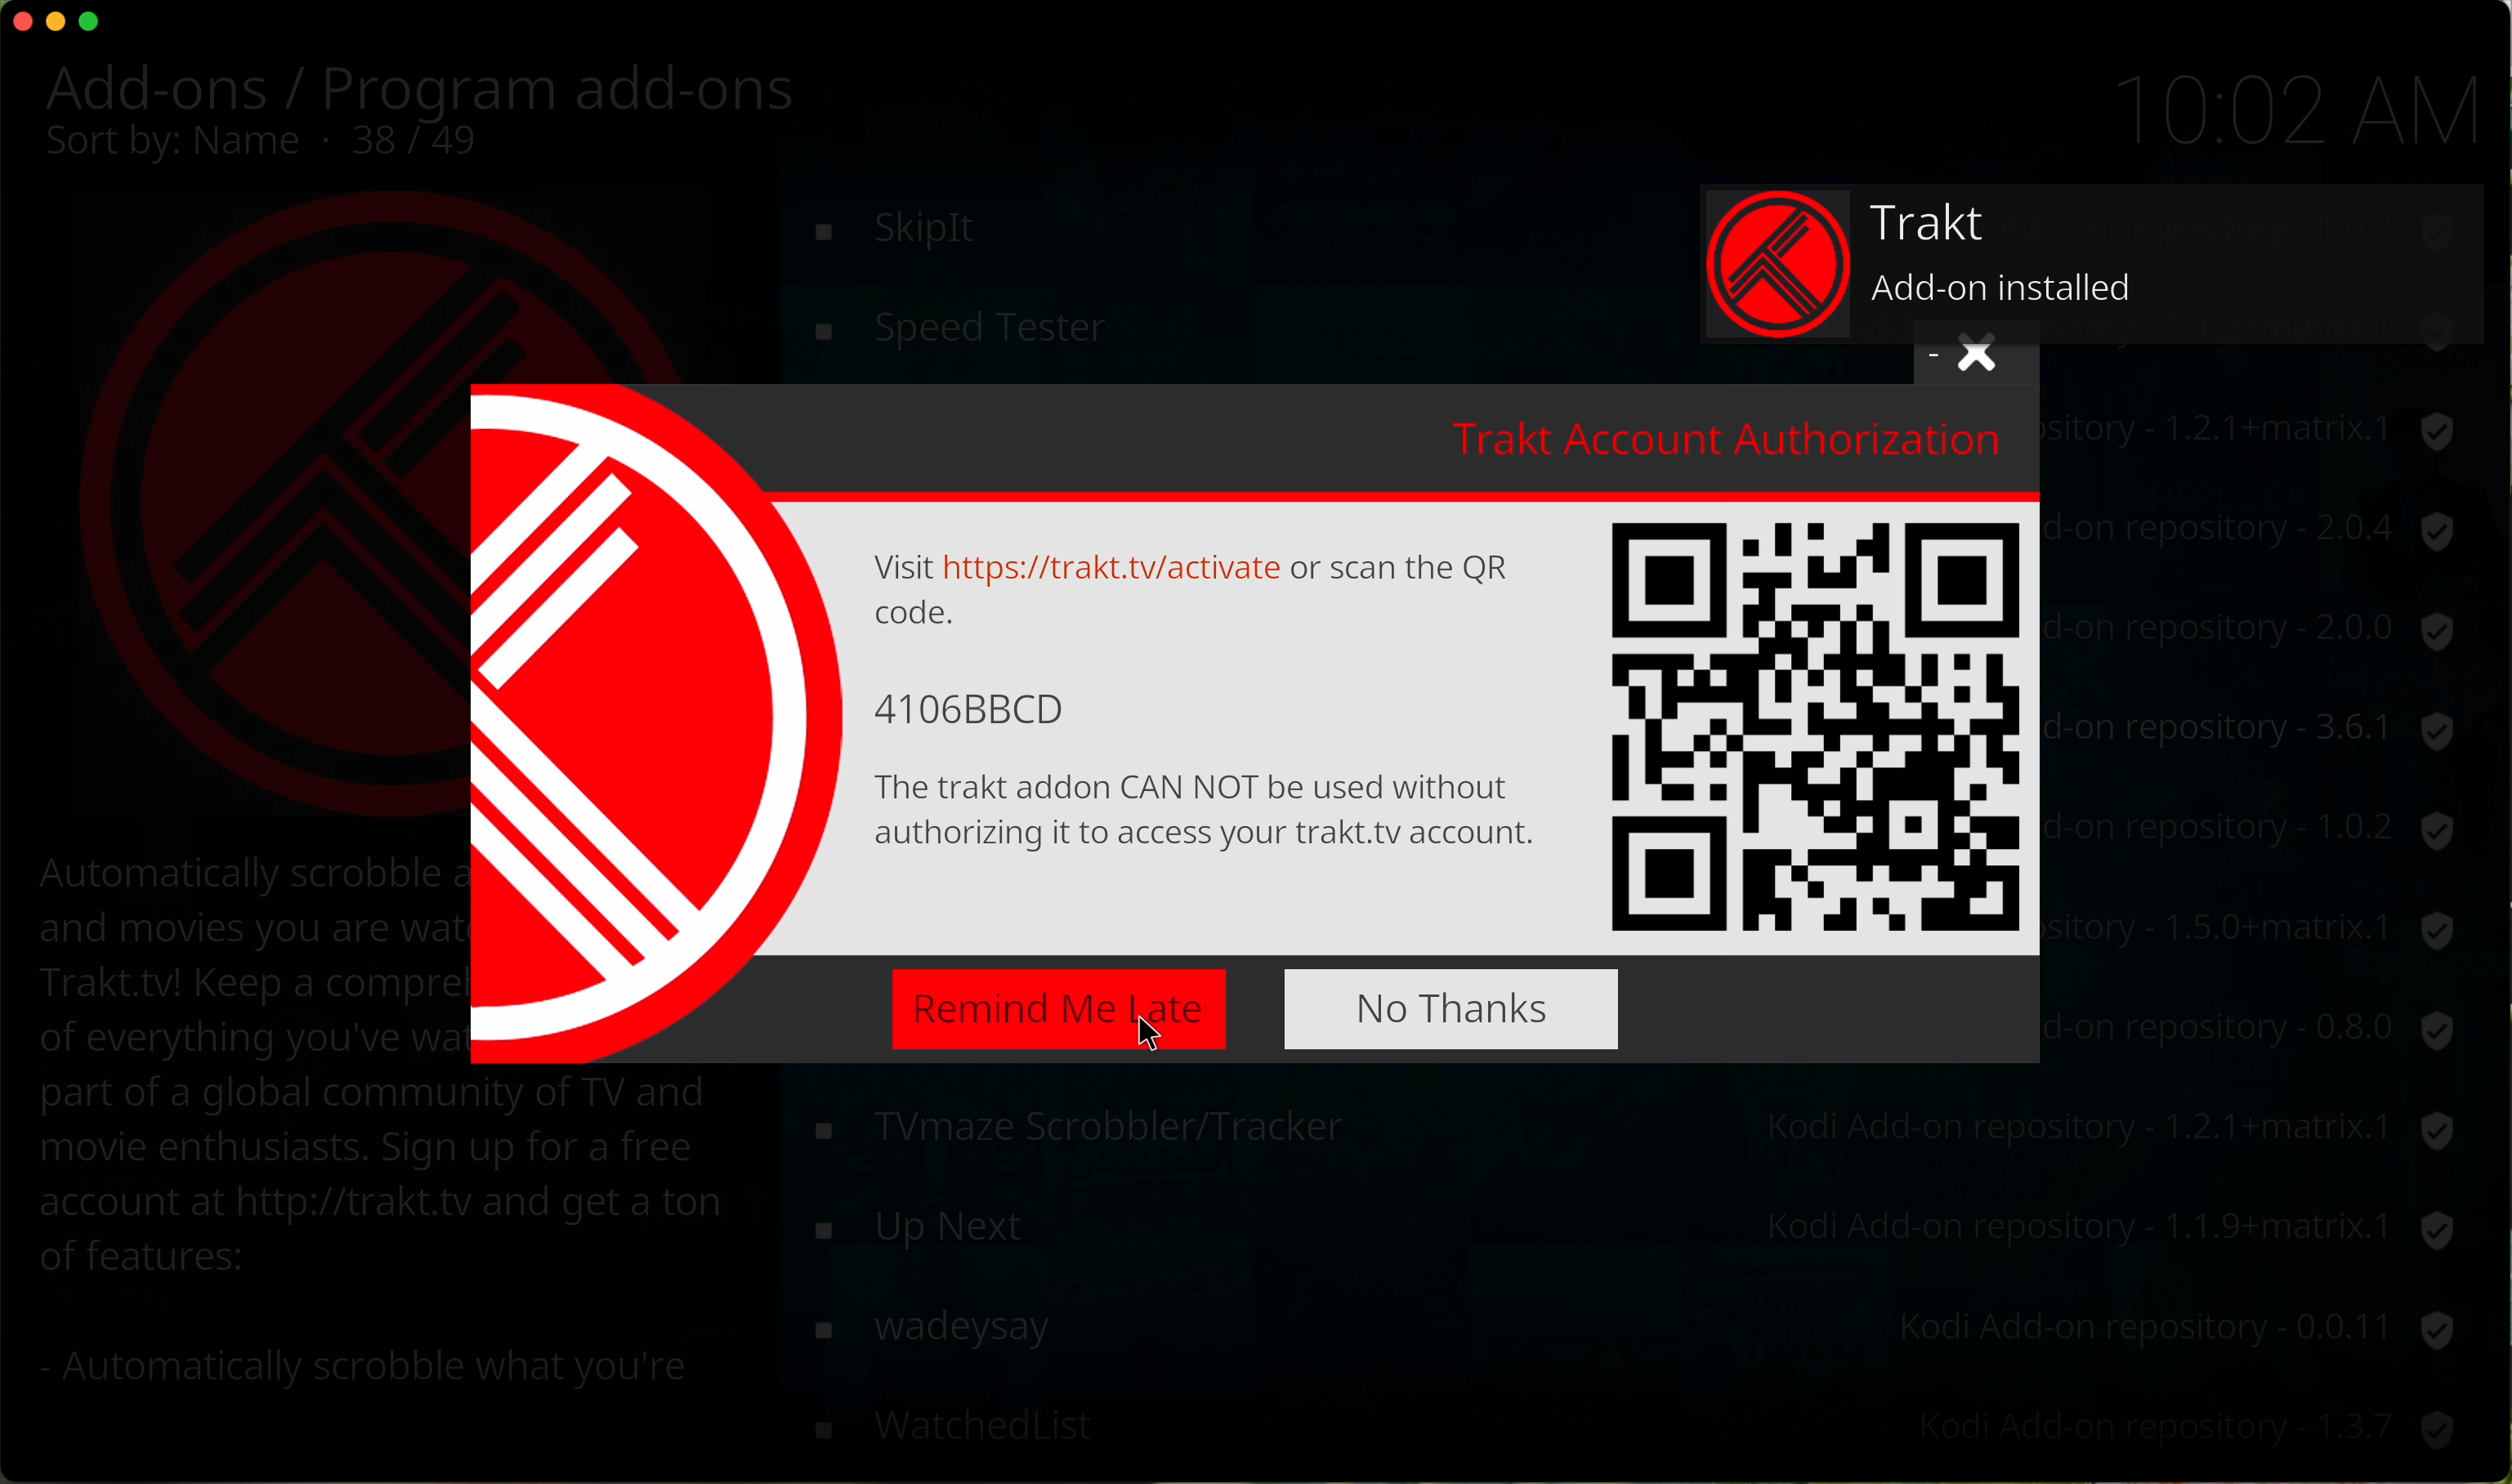 The image size is (2512, 1484). What do you see at coordinates (656, 717) in the screenshot?
I see `Trakt image` at bounding box center [656, 717].